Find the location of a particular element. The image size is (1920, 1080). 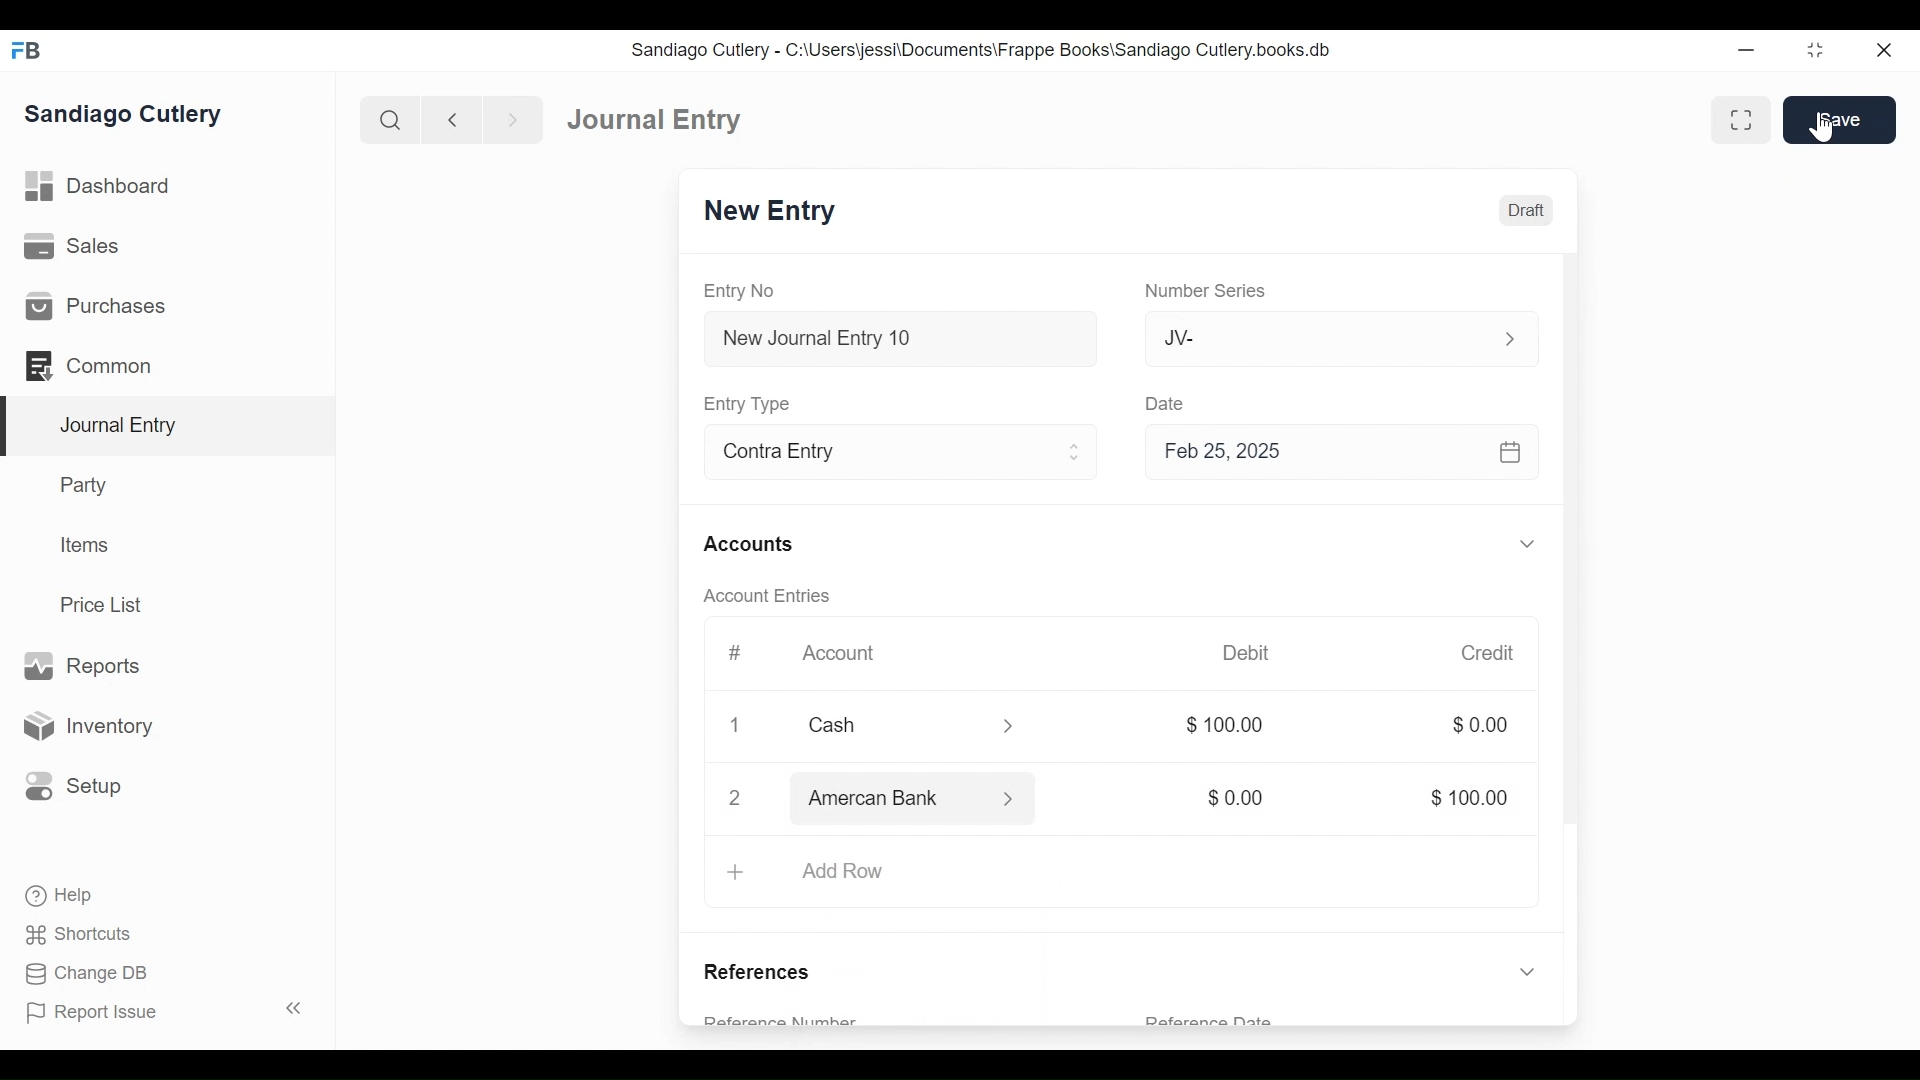

2 is located at coordinates (734, 798).